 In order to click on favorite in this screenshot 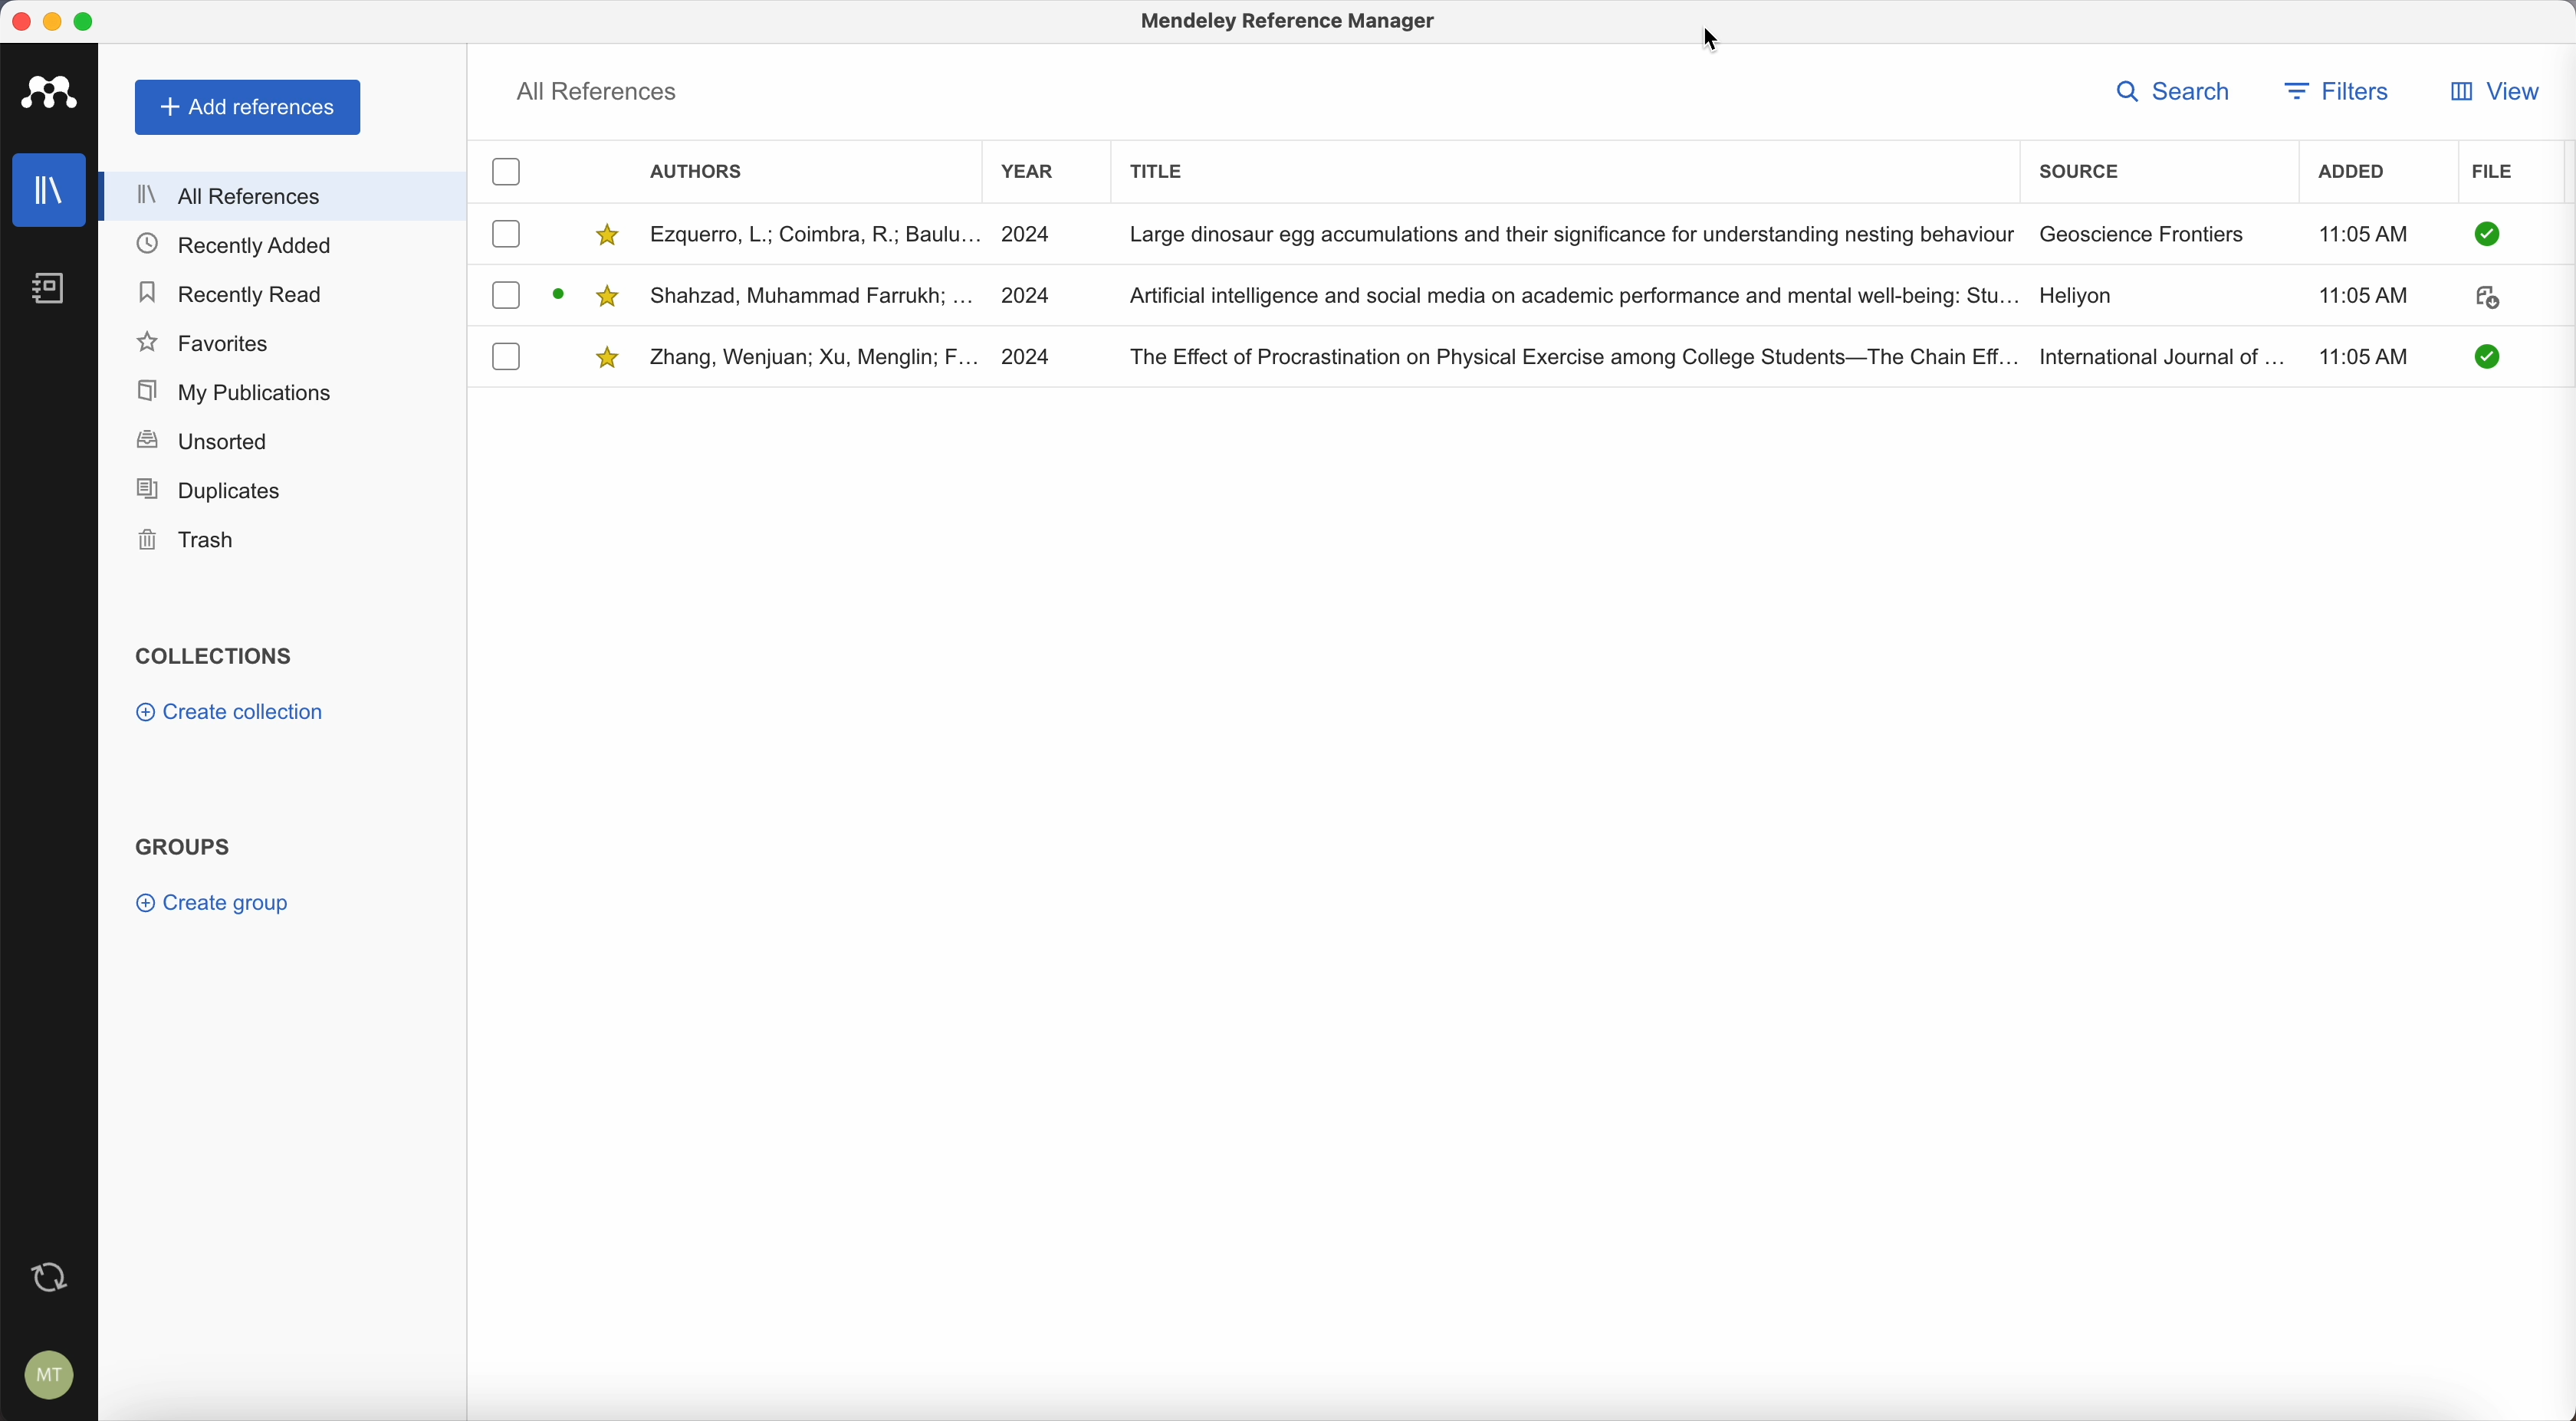, I will do `click(609, 294)`.